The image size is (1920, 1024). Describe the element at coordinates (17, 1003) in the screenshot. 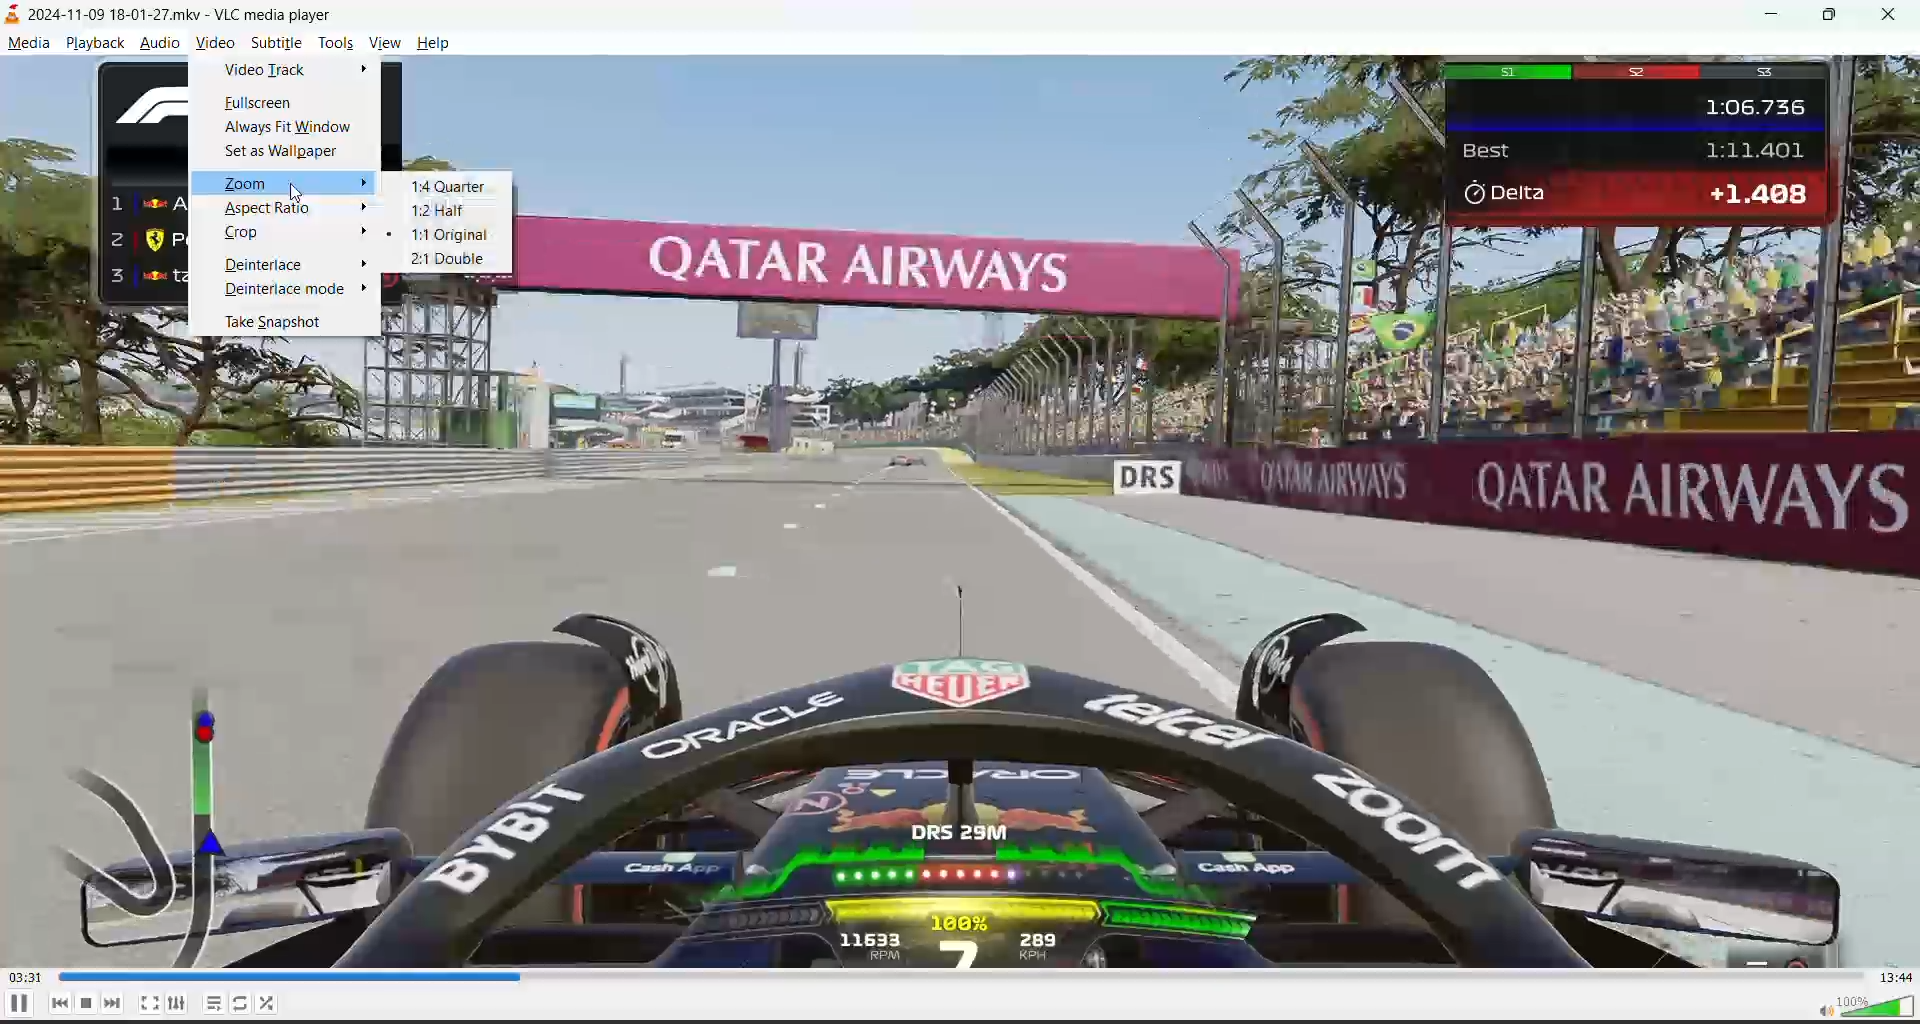

I see `pause` at that location.